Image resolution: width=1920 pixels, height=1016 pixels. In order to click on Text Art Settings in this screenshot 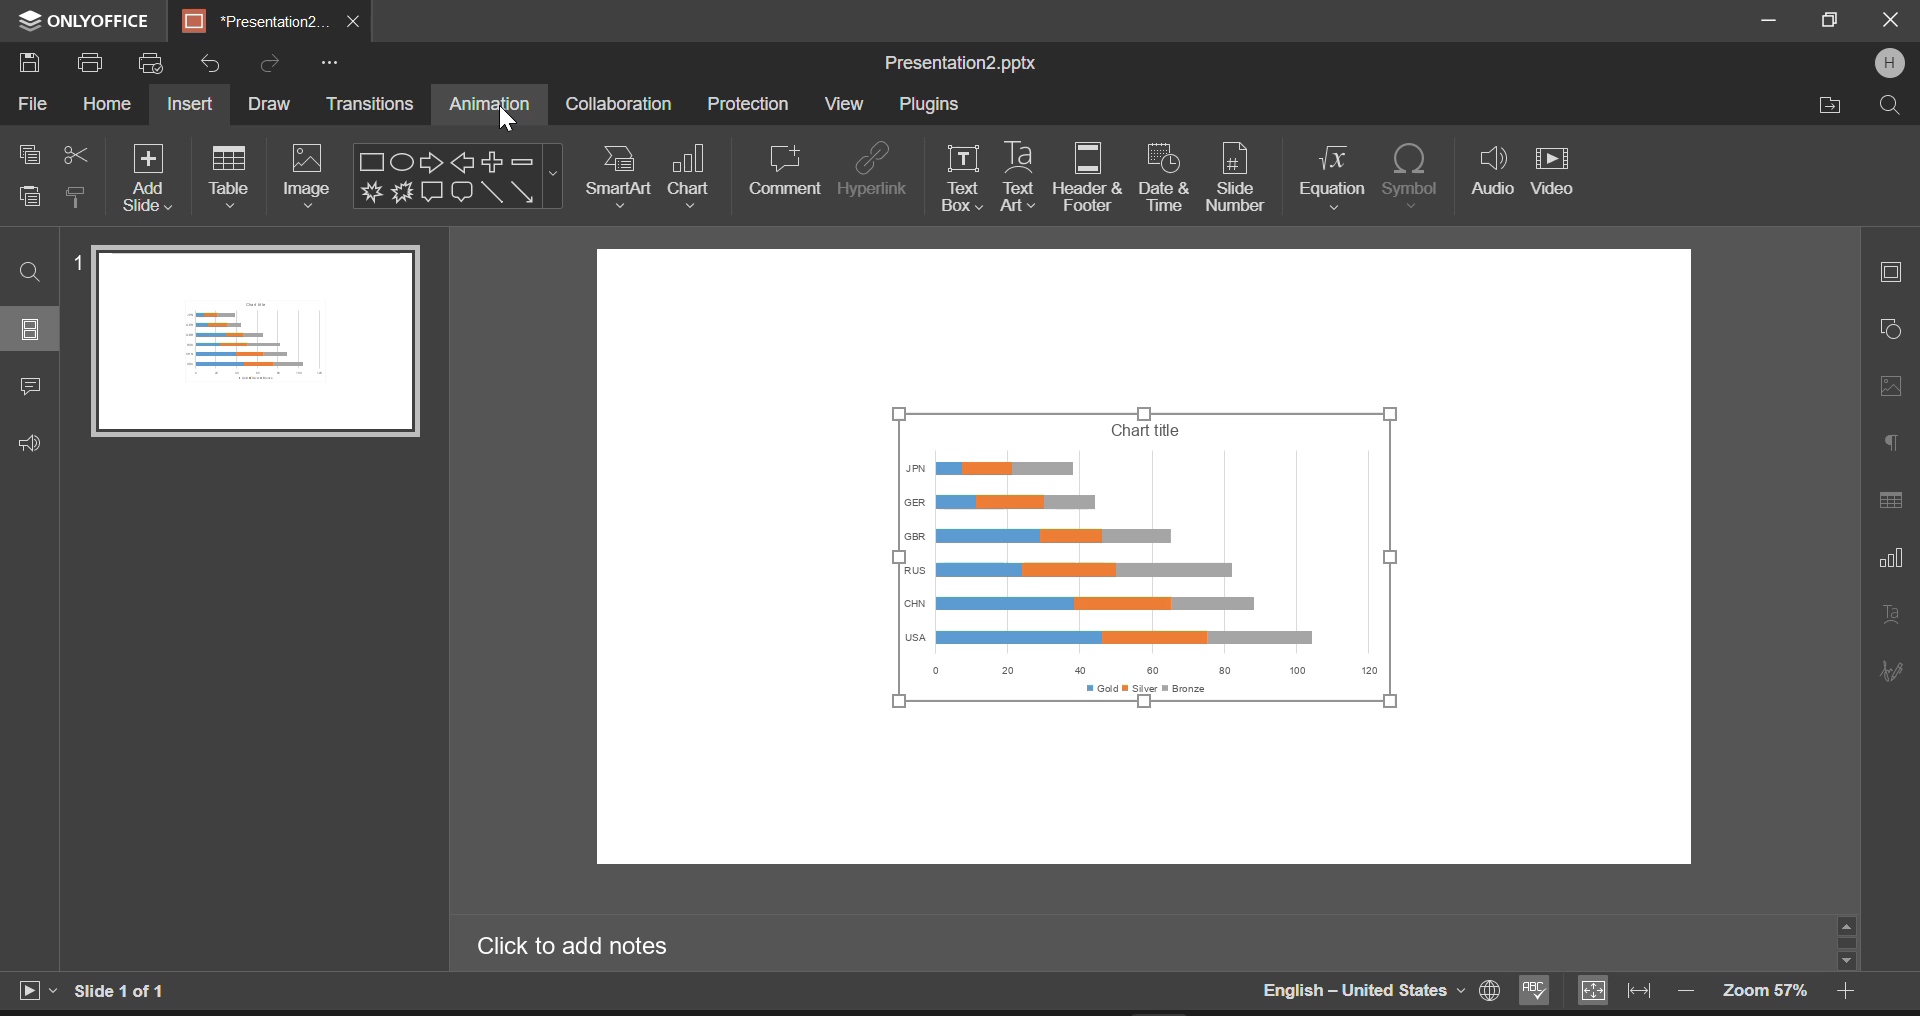, I will do `click(1890, 617)`.